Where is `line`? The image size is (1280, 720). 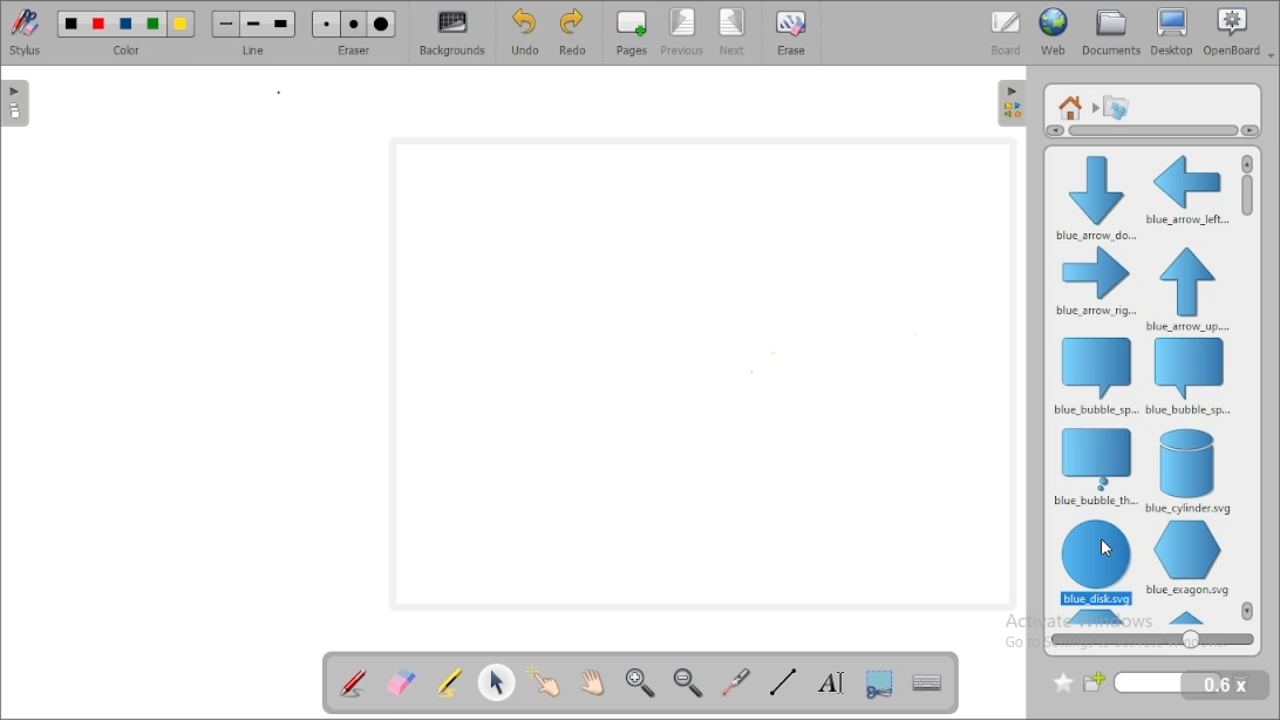
line is located at coordinates (254, 32).